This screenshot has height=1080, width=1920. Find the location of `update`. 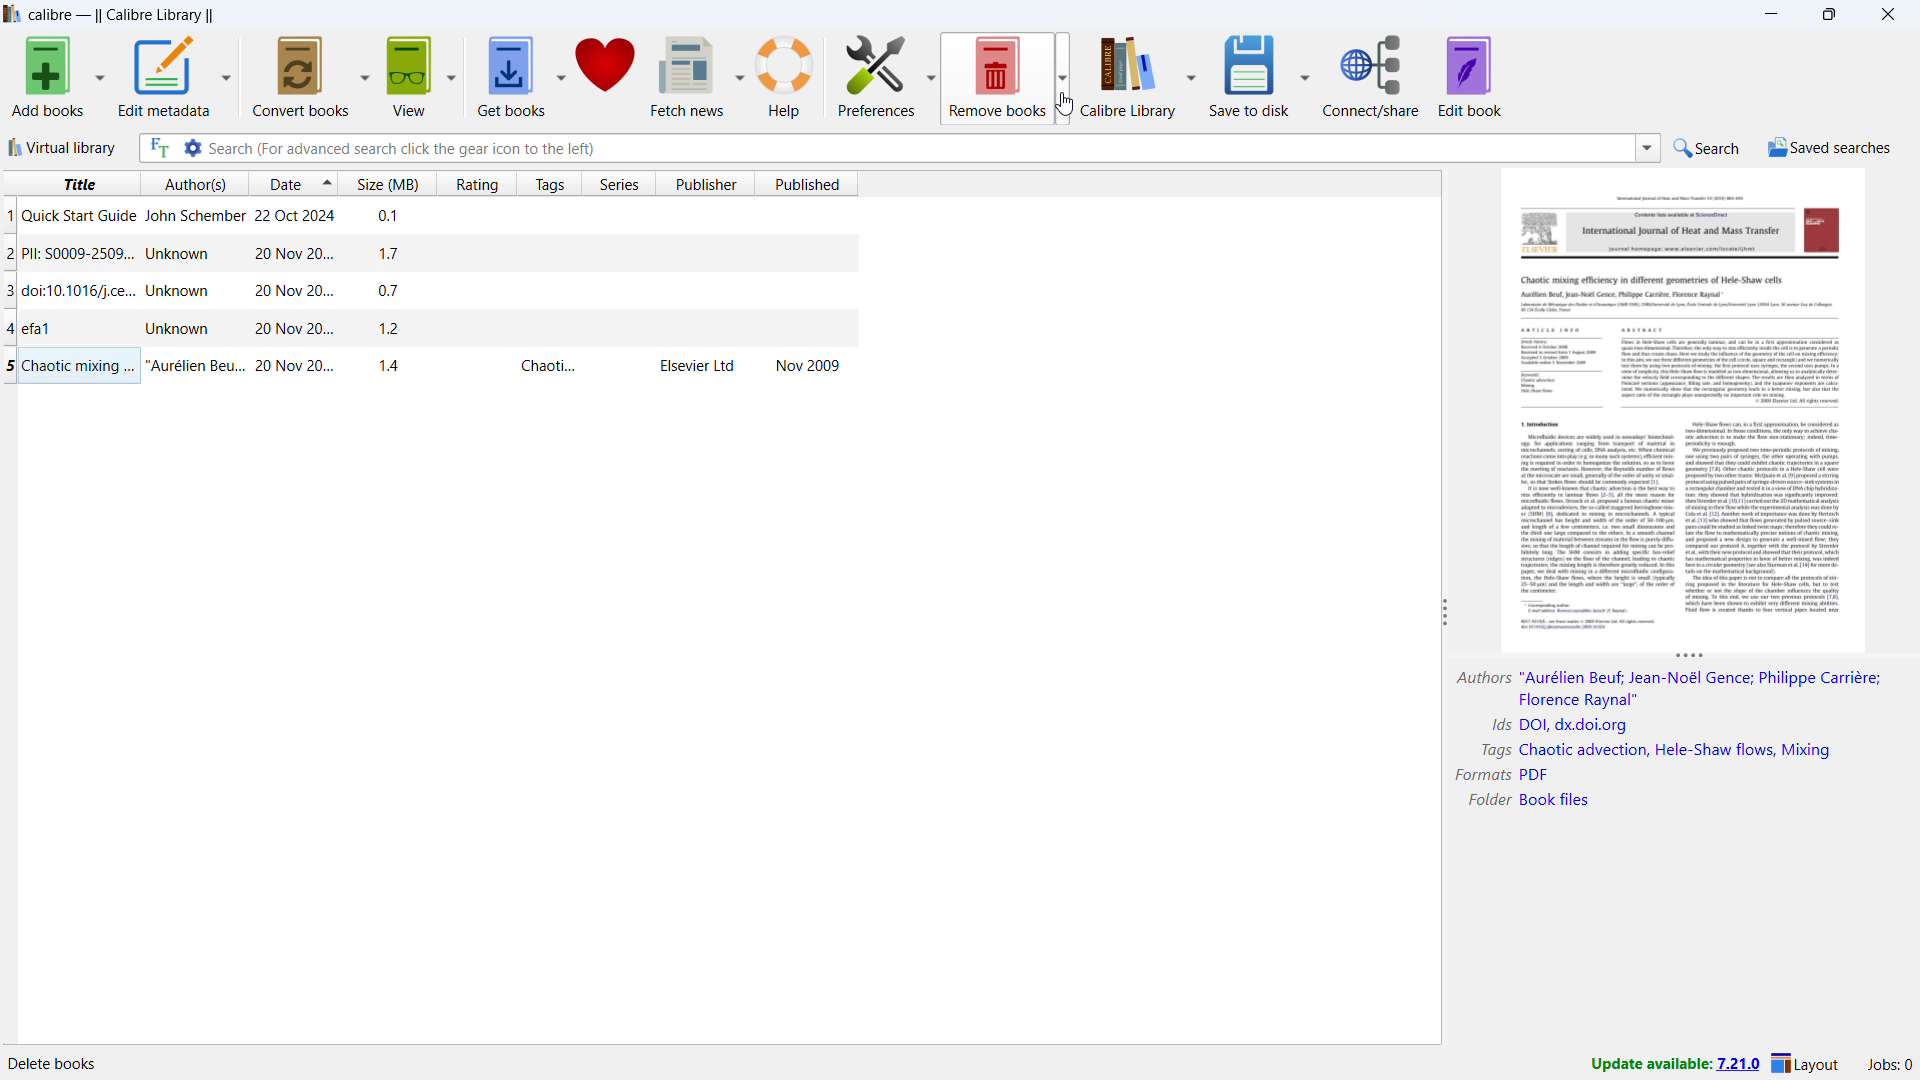

update is located at coordinates (1674, 1065).